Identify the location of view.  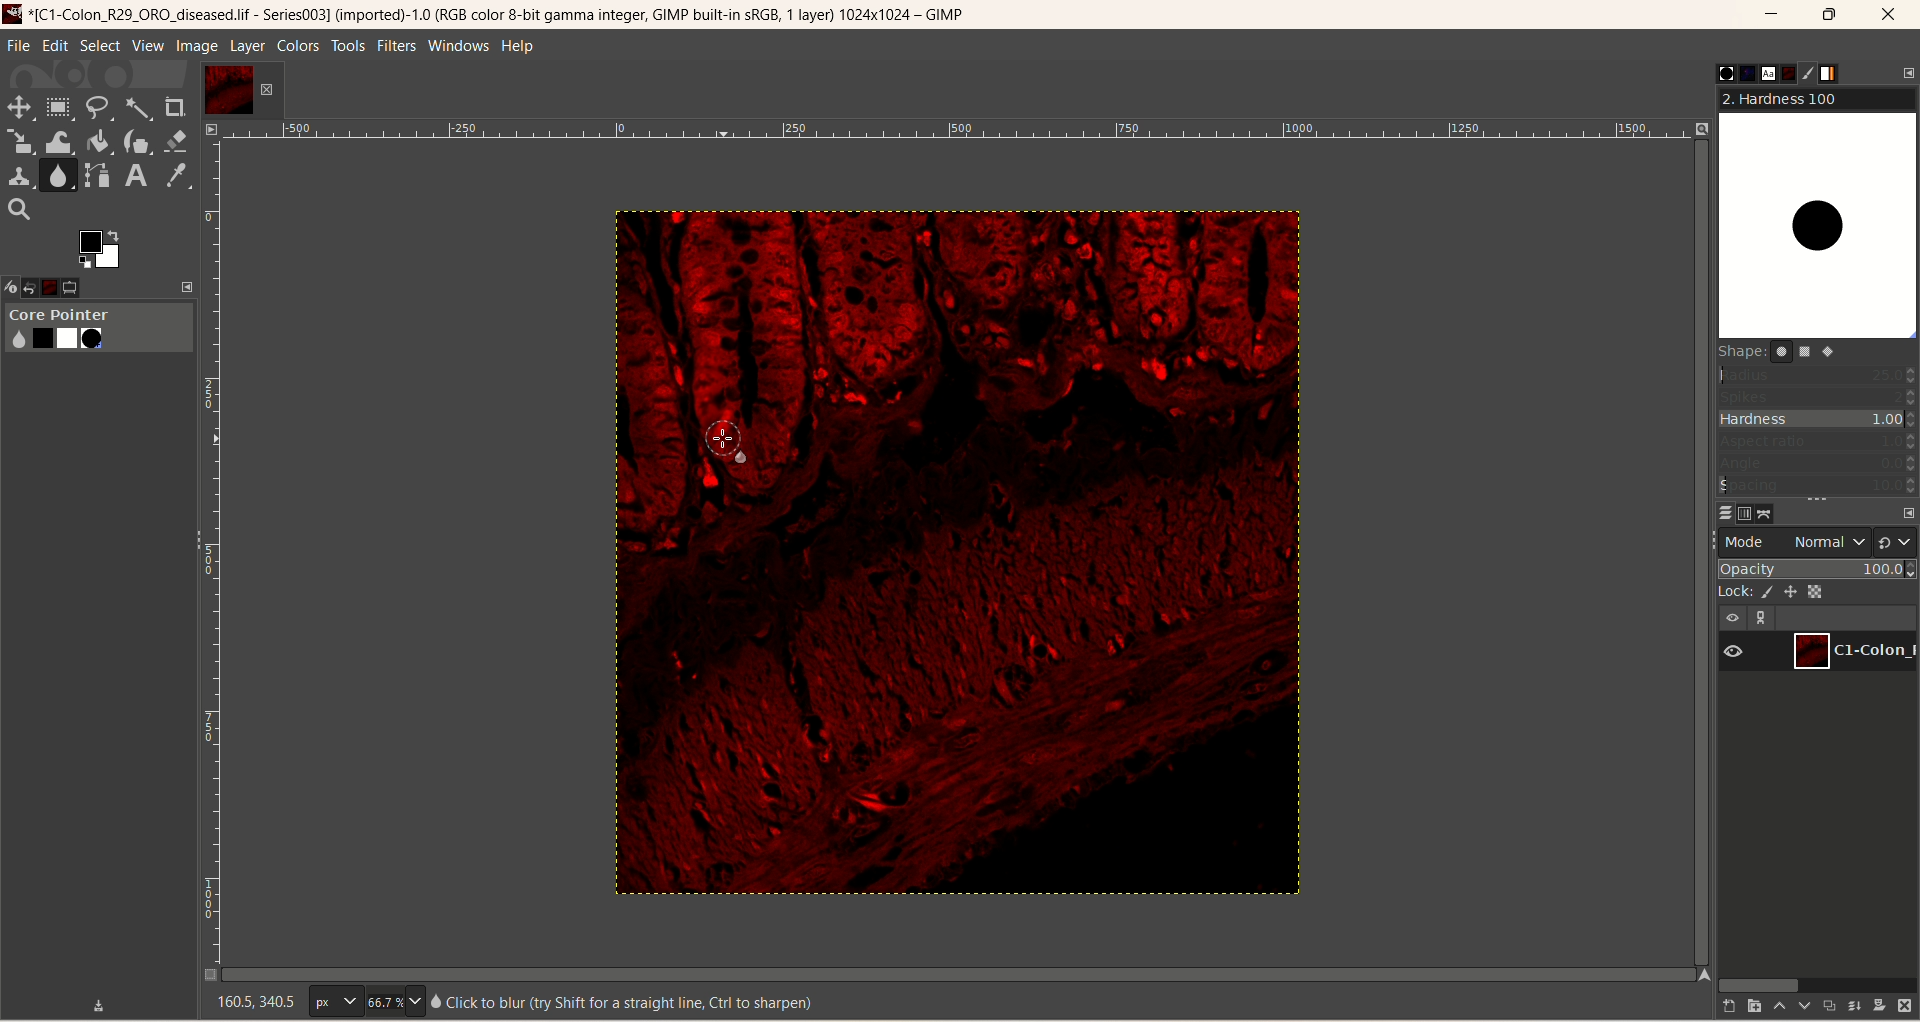
(147, 46).